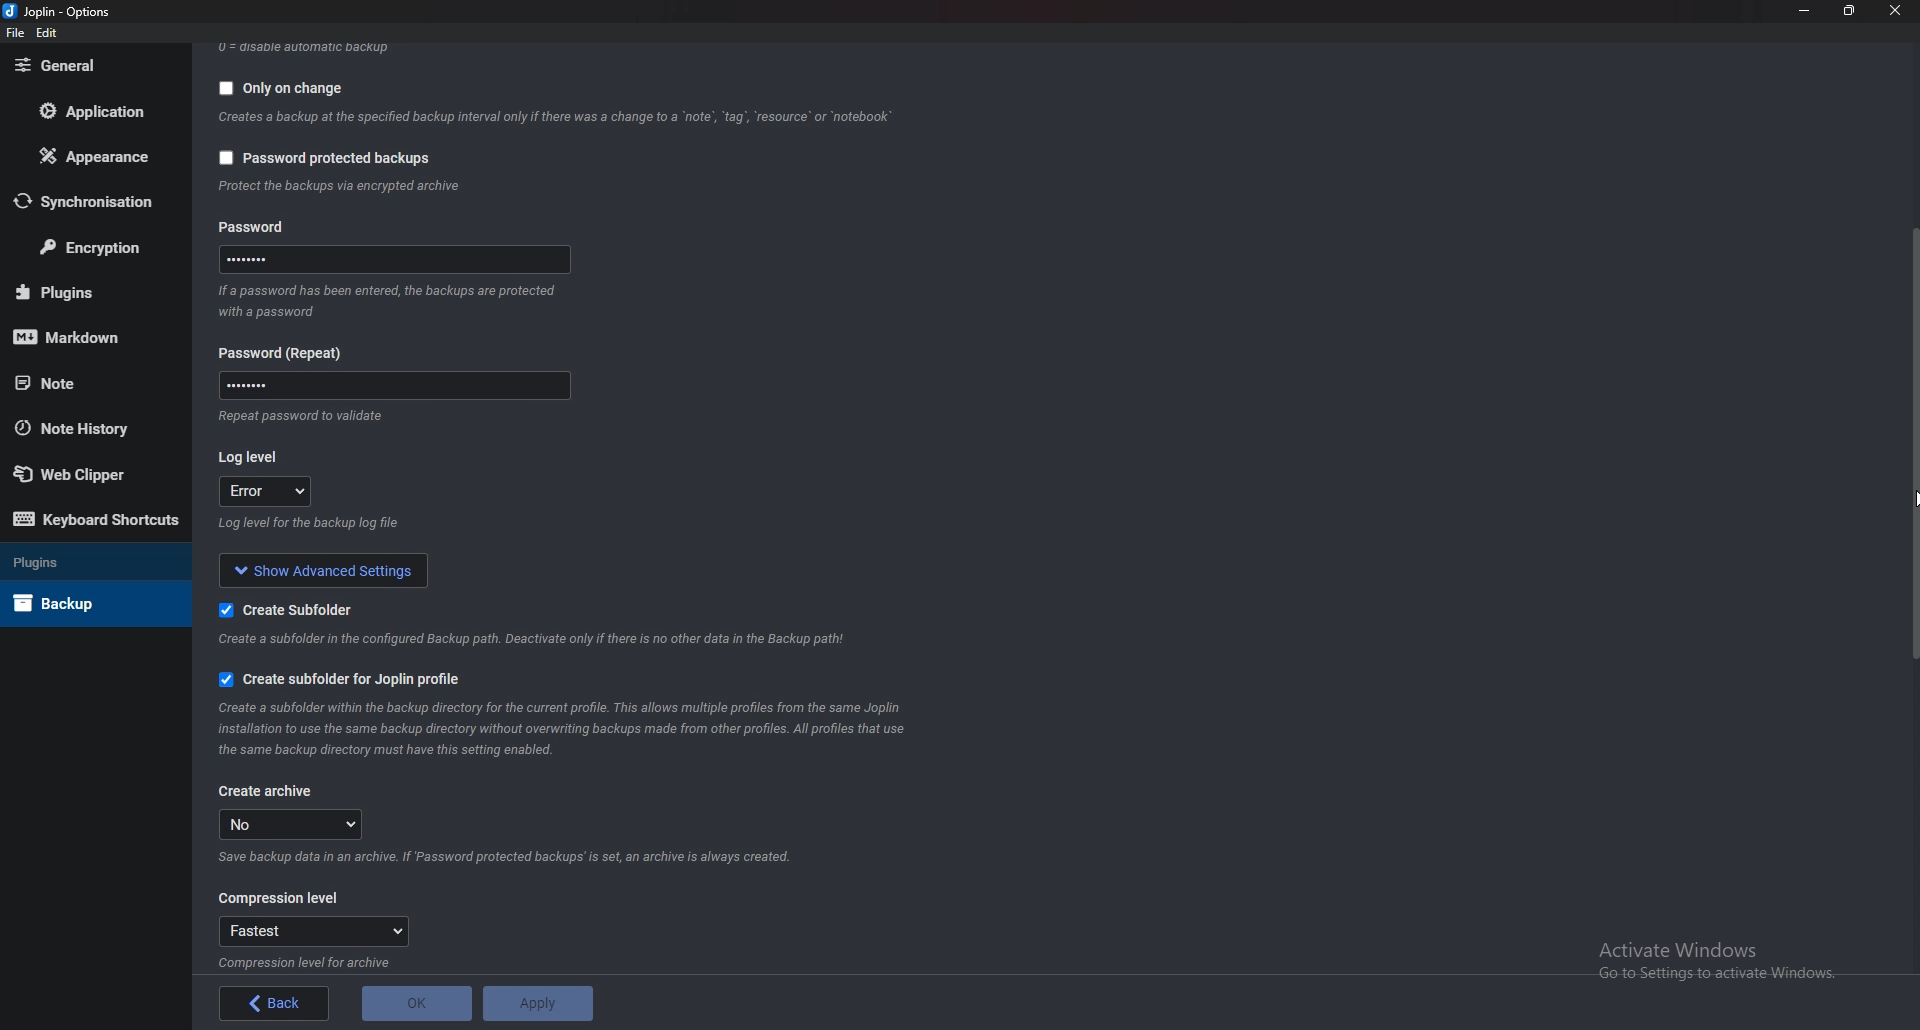  Describe the element at coordinates (276, 897) in the screenshot. I see `Compression level` at that location.